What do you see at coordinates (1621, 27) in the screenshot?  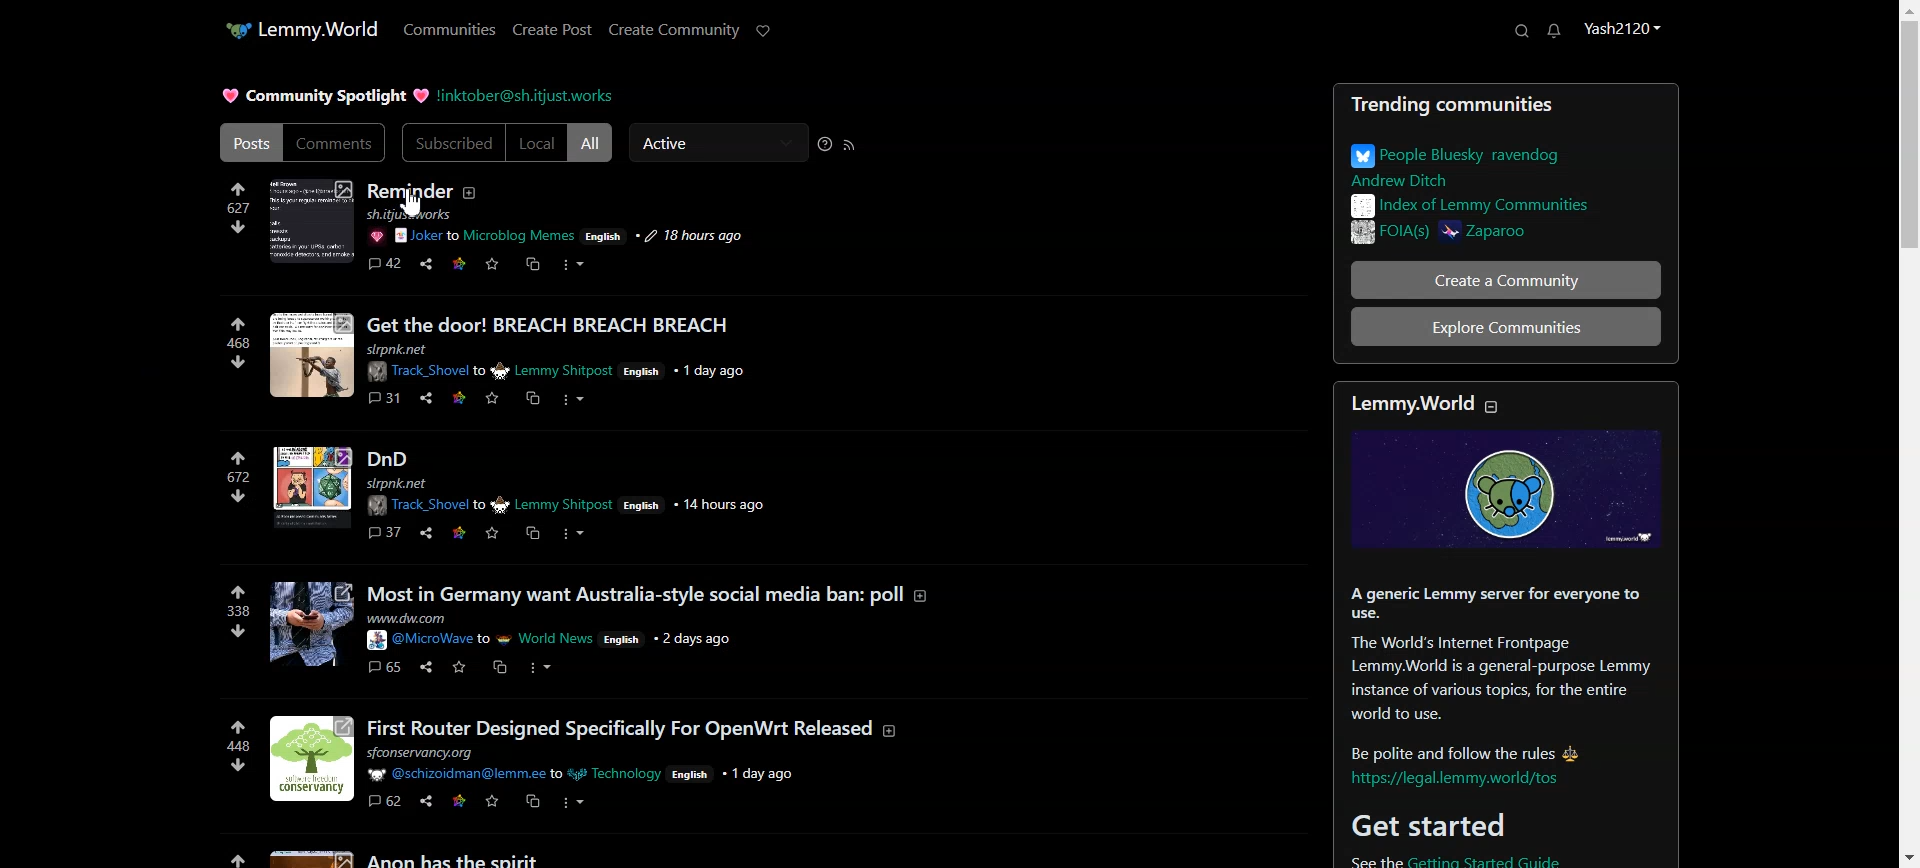 I see `Profile` at bounding box center [1621, 27].